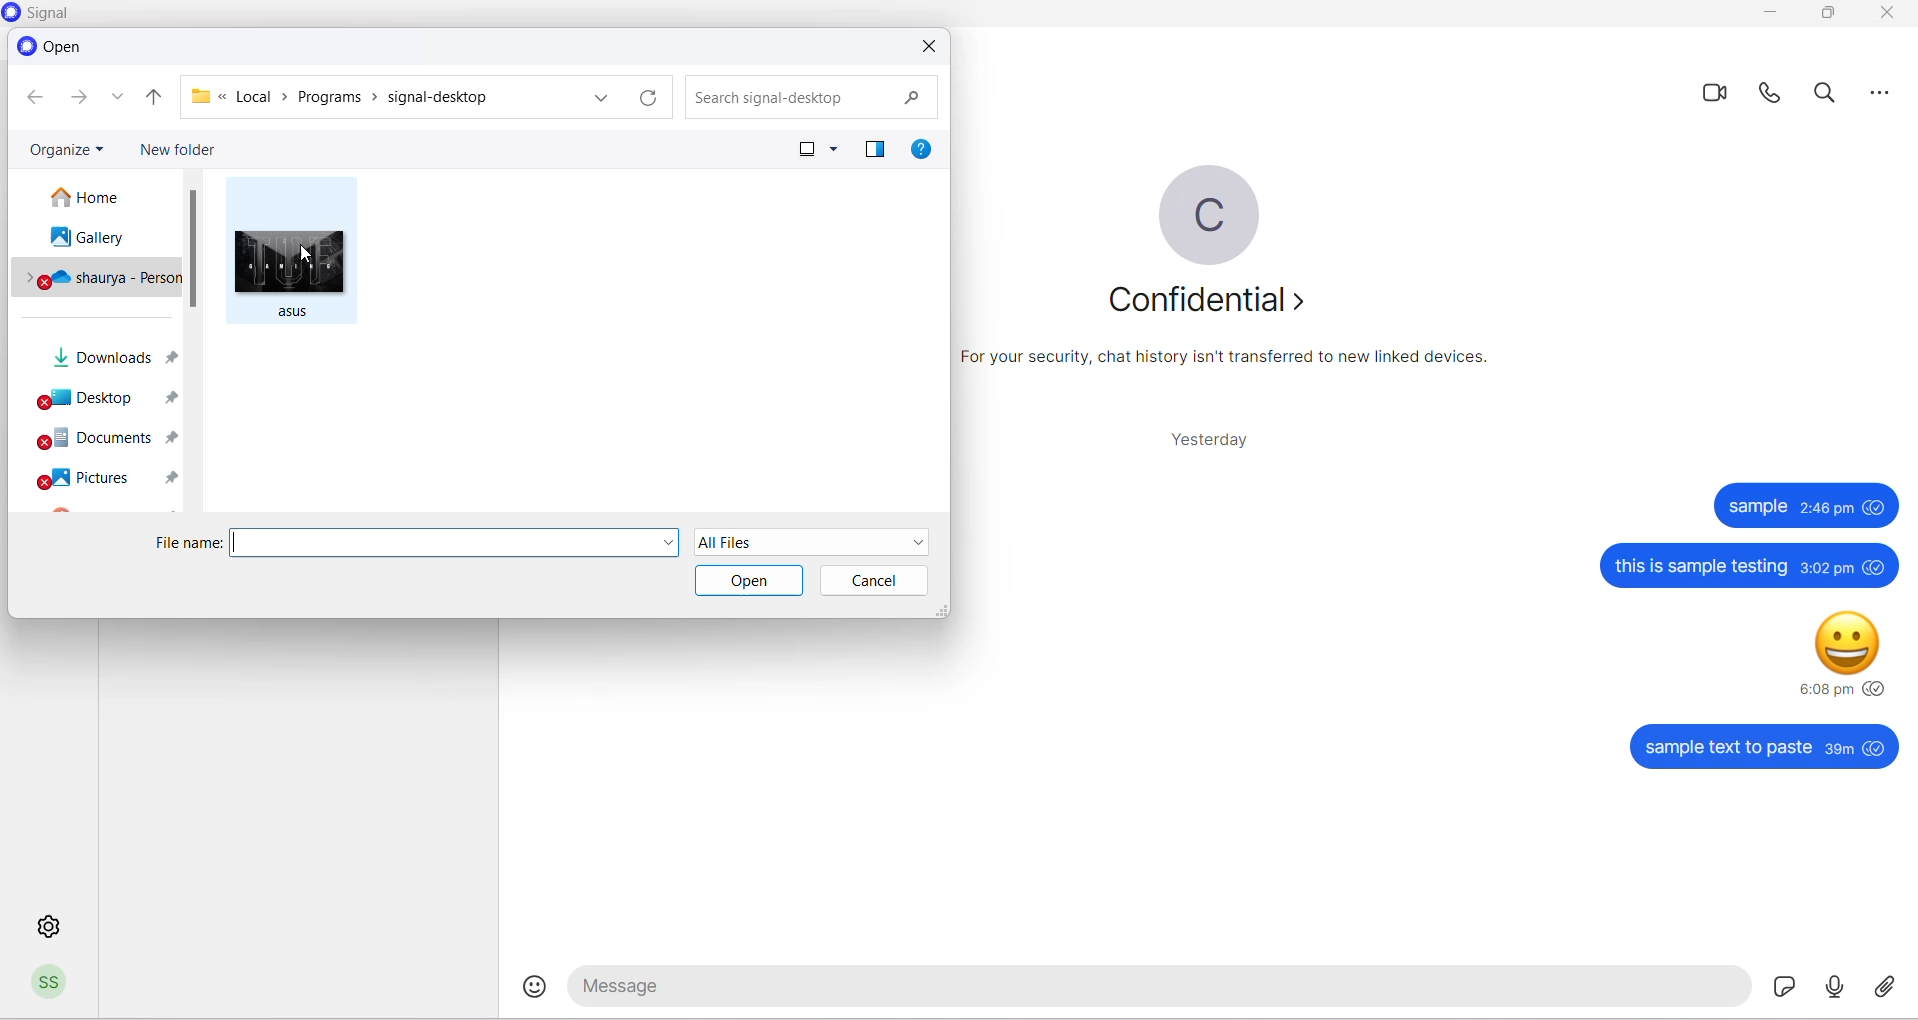 This screenshot has width=1918, height=1020. I want to click on minimize, so click(1772, 15).